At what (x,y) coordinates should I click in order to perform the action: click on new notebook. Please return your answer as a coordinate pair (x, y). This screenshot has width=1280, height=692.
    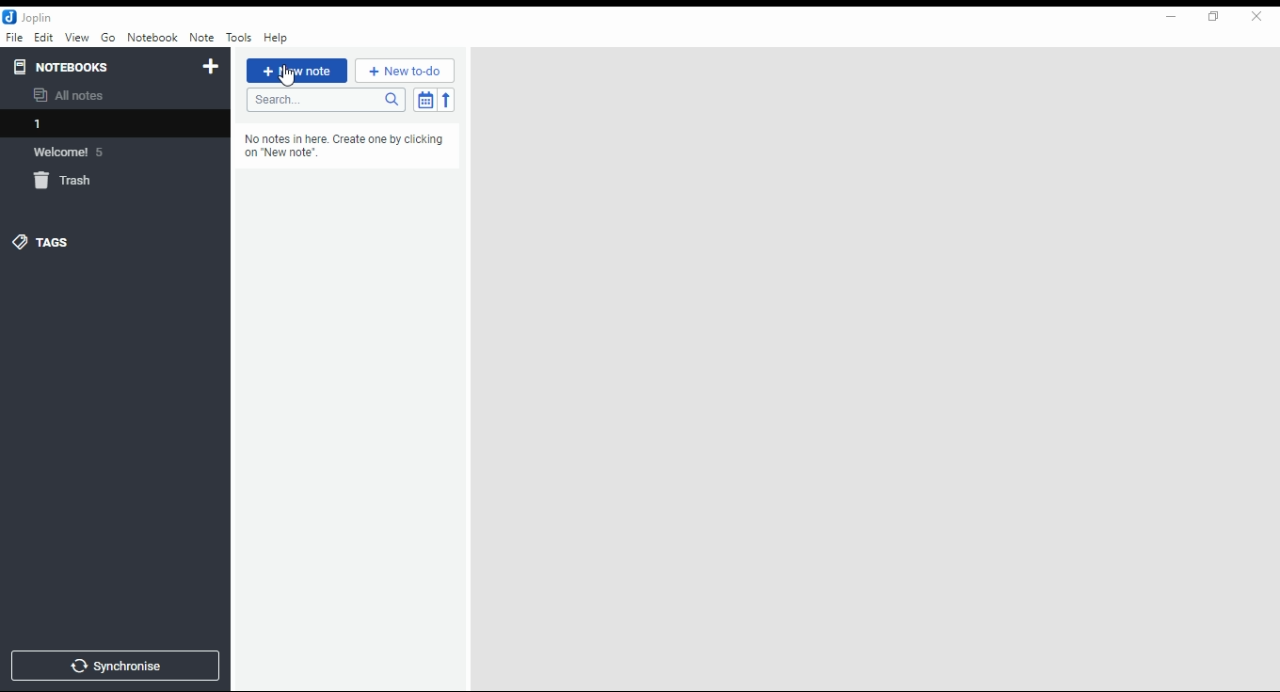
    Looking at the image, I should click on (212, 67).